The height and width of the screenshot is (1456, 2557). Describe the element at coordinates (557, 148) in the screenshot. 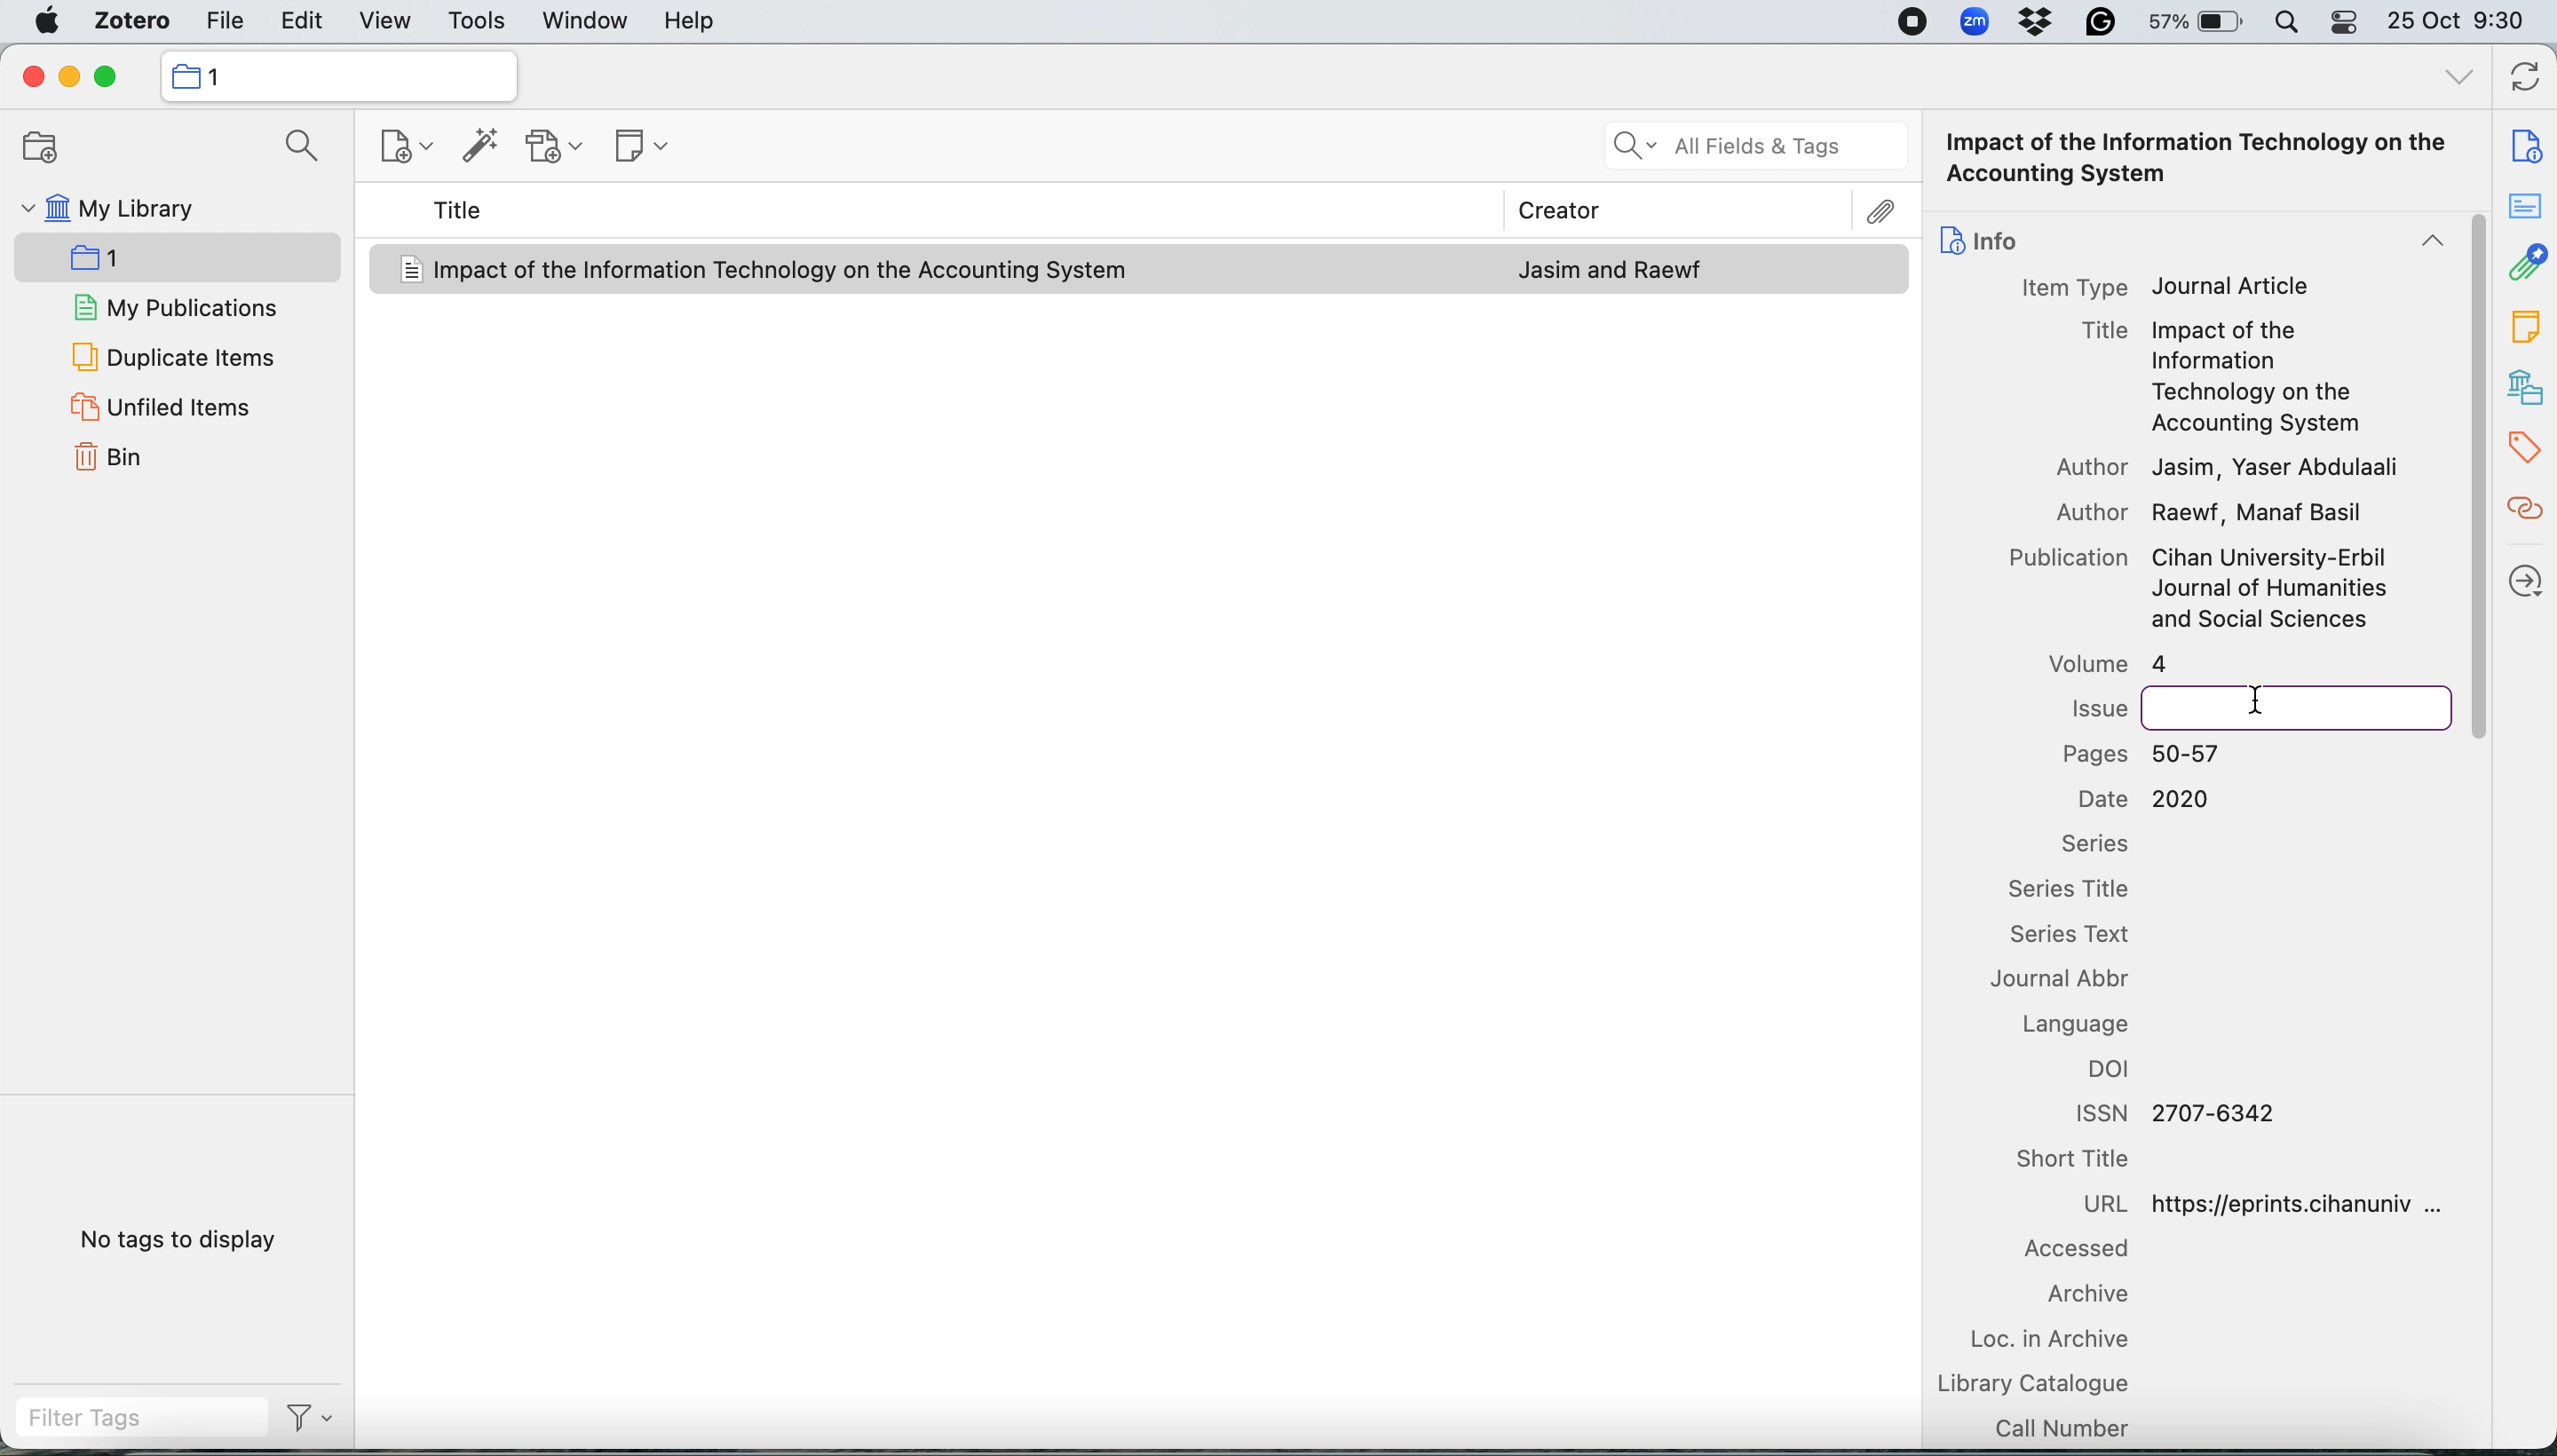

I see `add attachment` at that location.